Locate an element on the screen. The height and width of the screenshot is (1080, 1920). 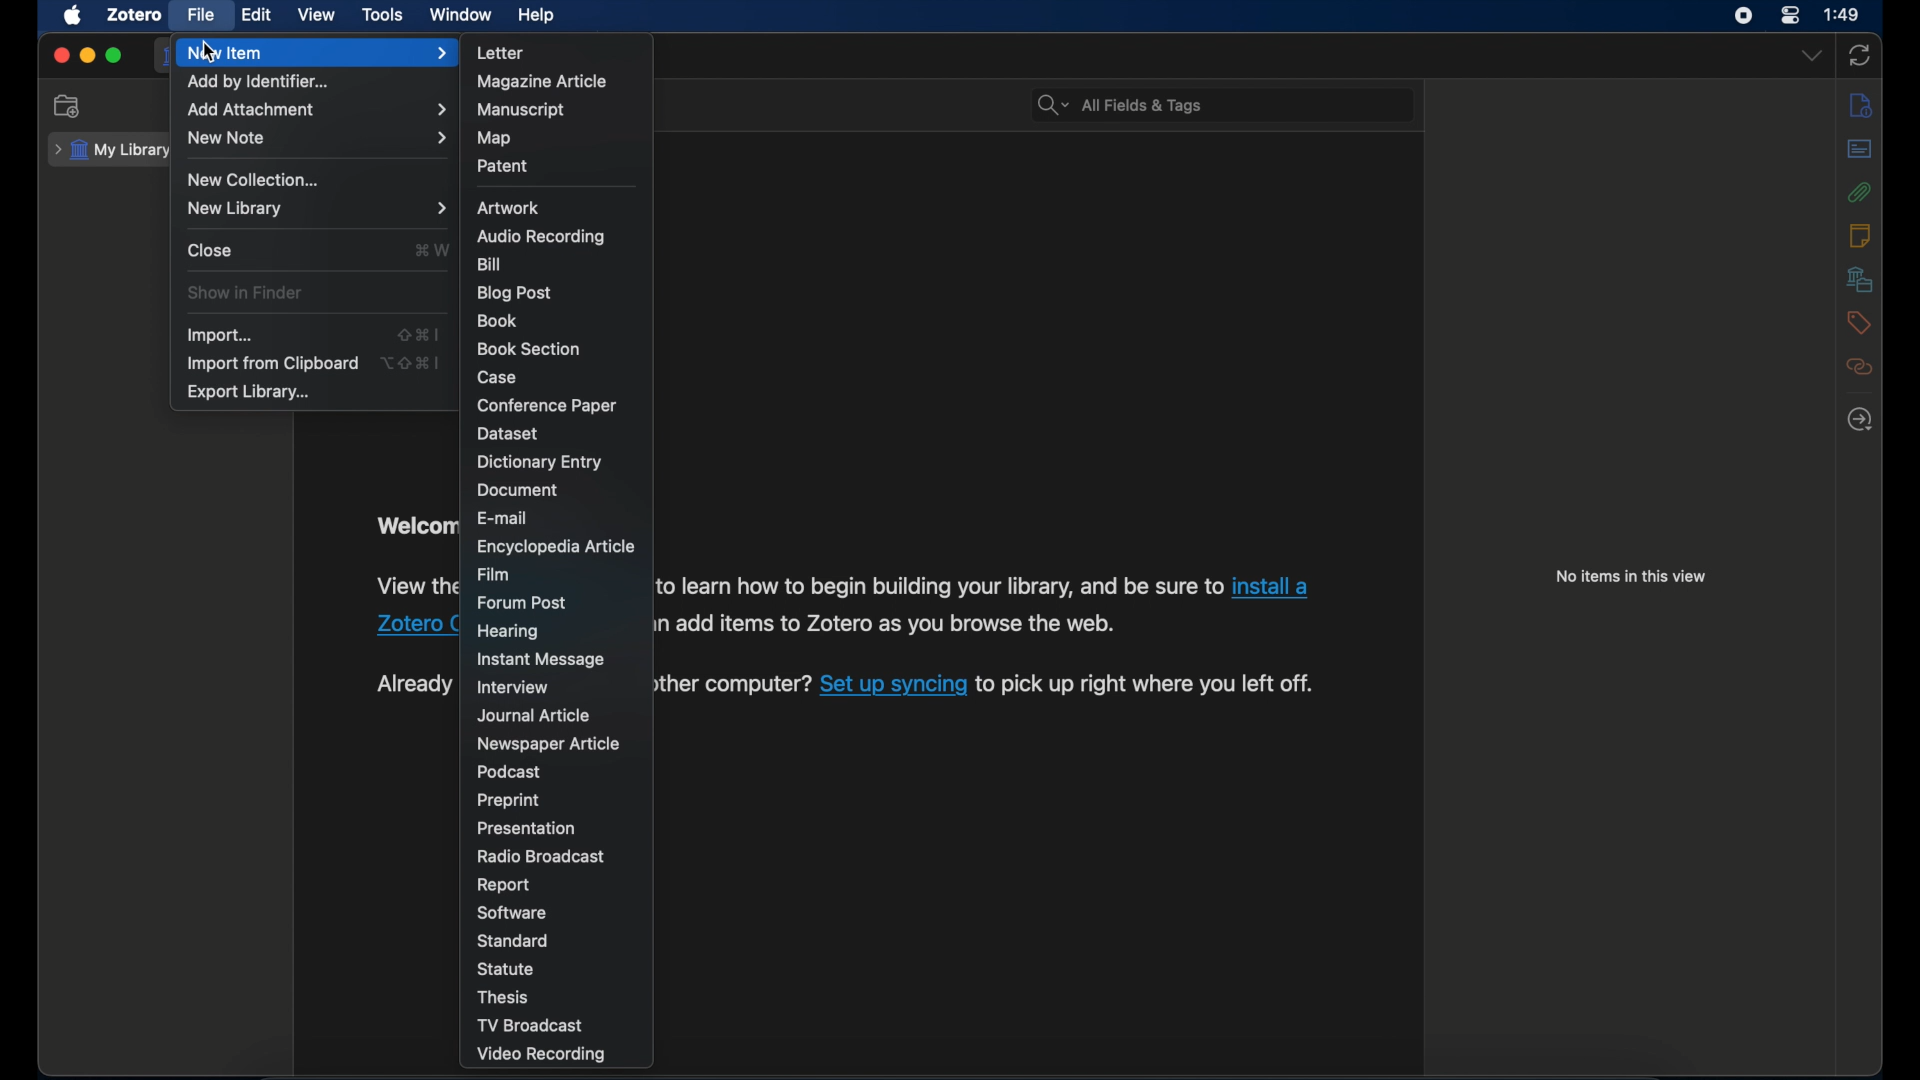
no items in this view is located at coordinates (1632, 576).